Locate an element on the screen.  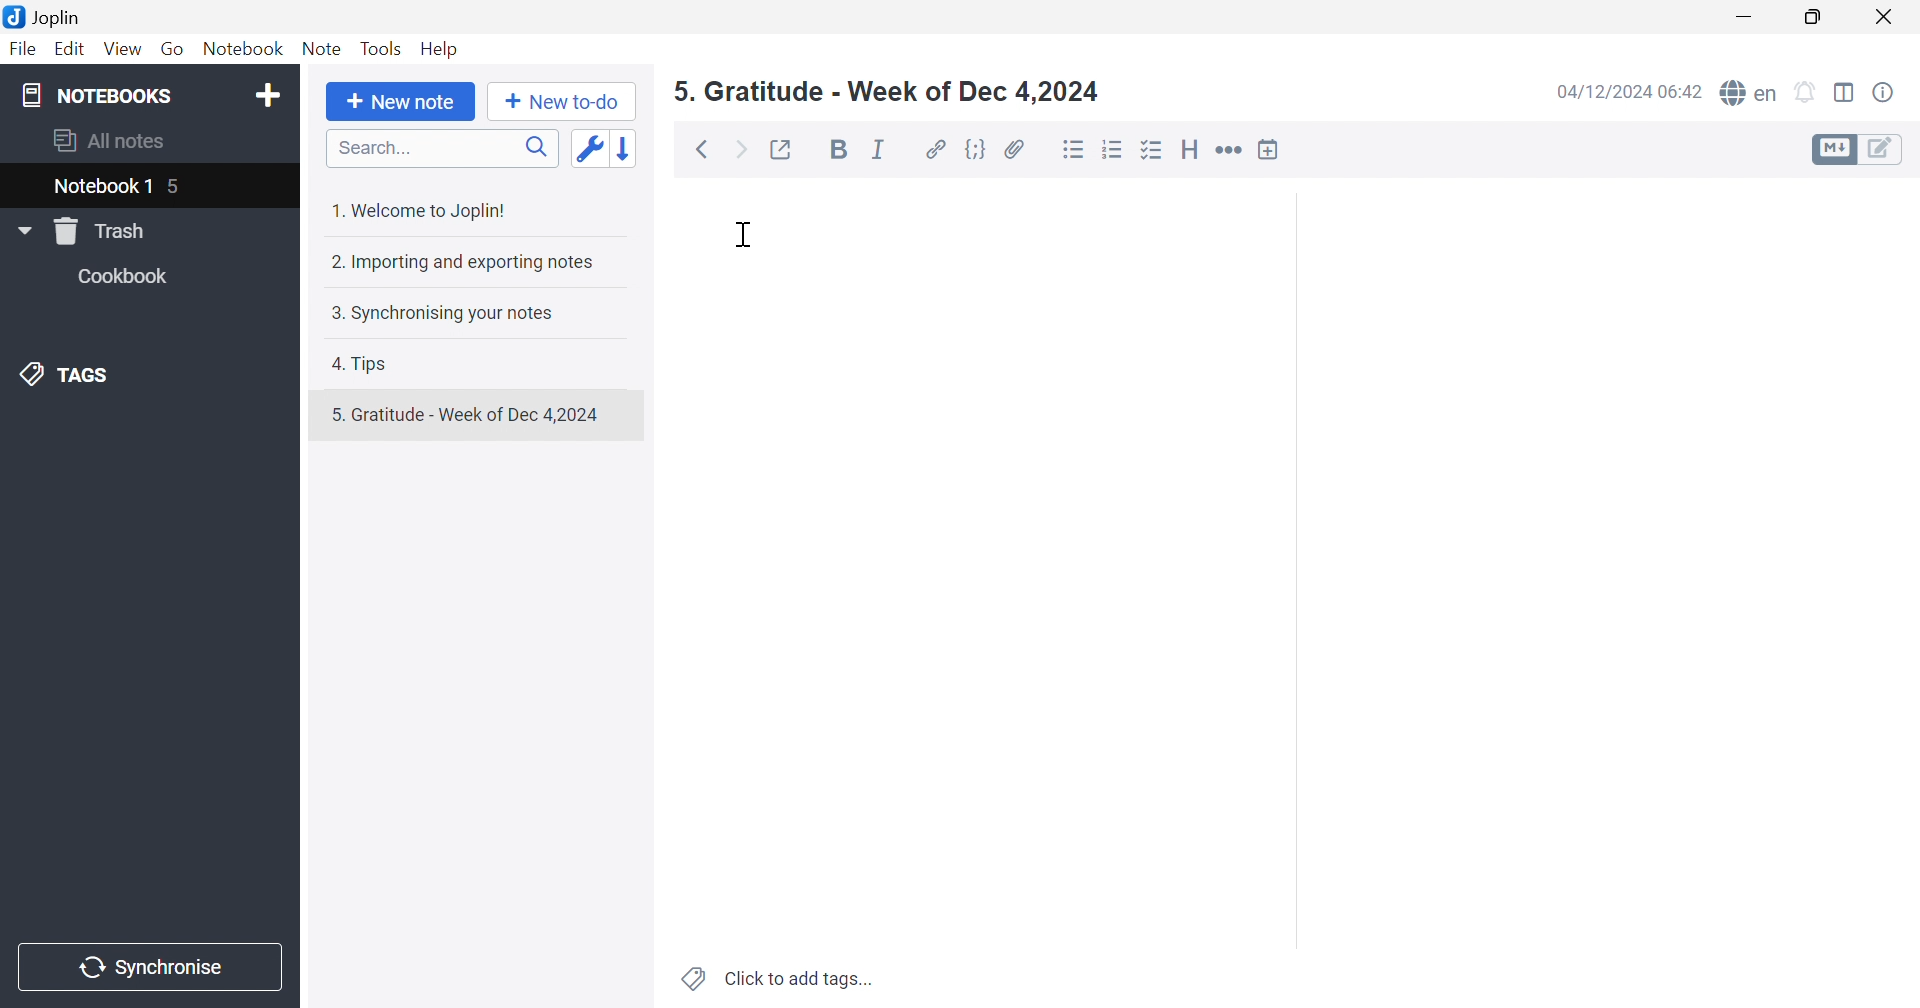
Click to add tags is located at coordinates (773, 981).